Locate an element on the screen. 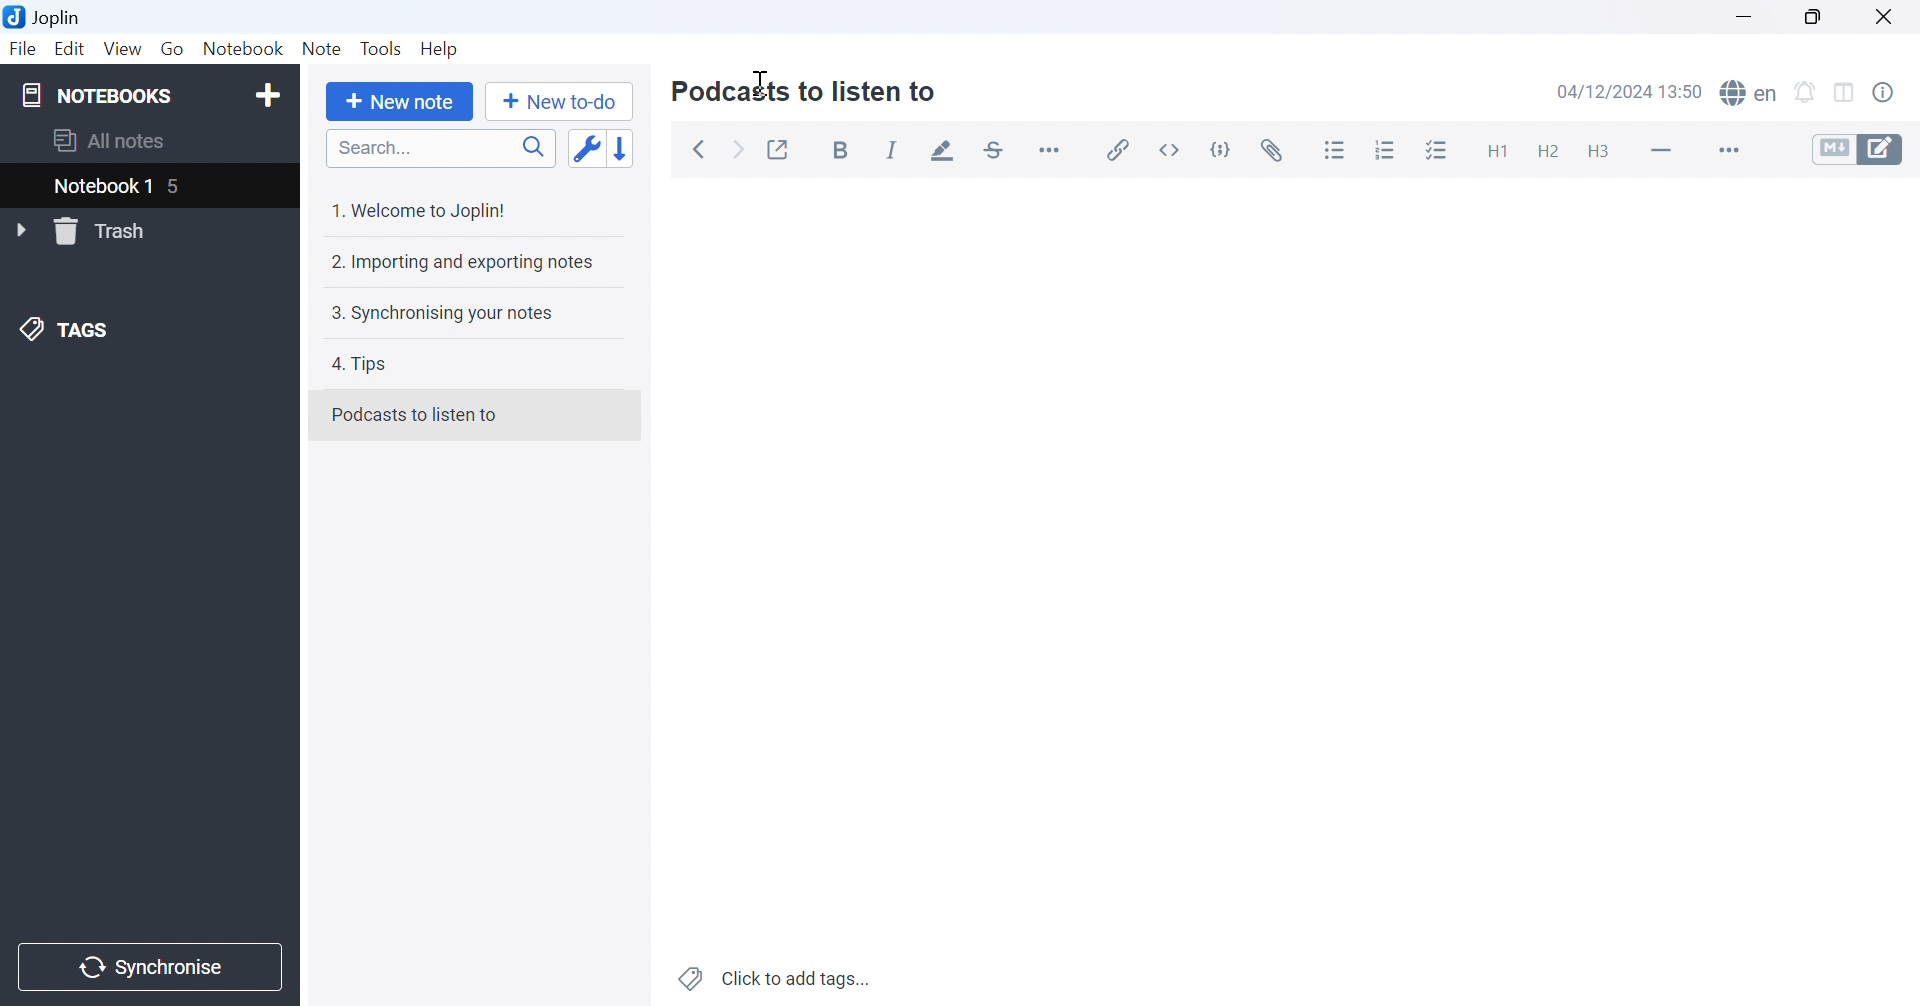 This screenshot has height=1006, width=1920. Numbered list is located at coordinates (1388, 149).